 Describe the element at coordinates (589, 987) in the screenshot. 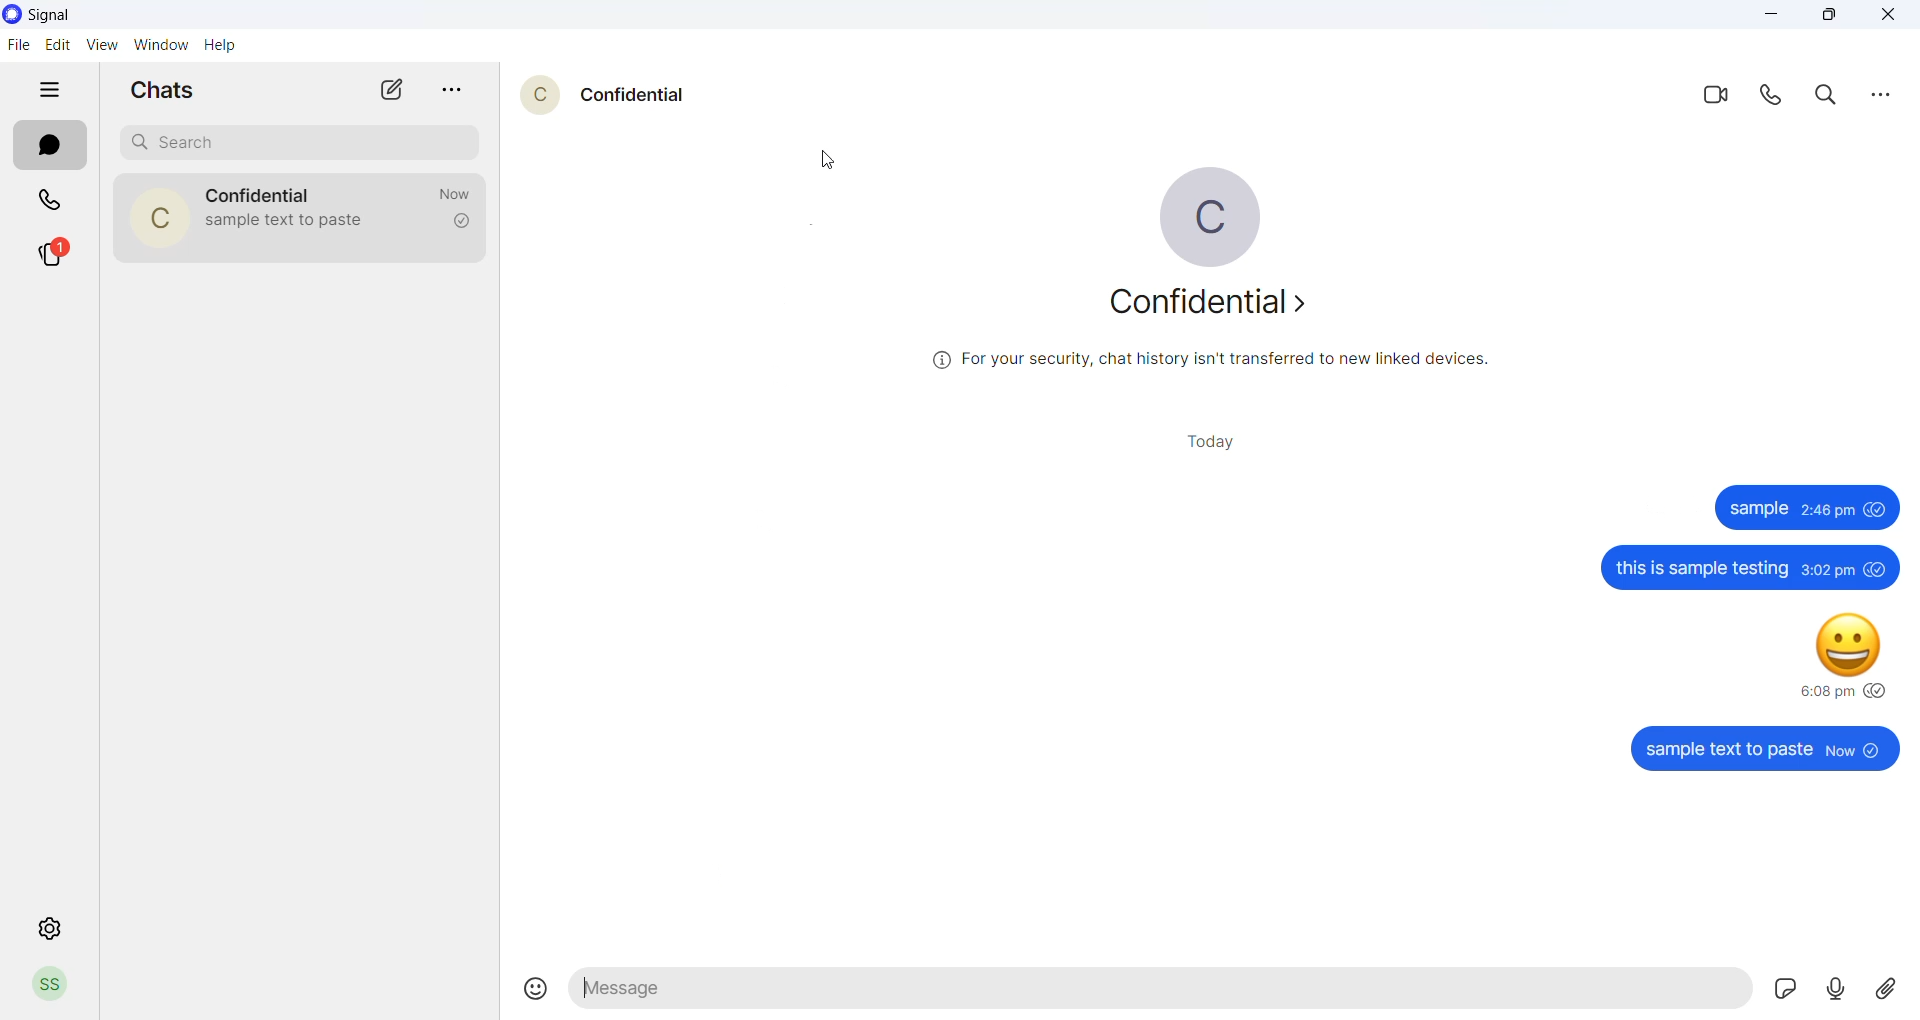

I see `text markup` at that location.